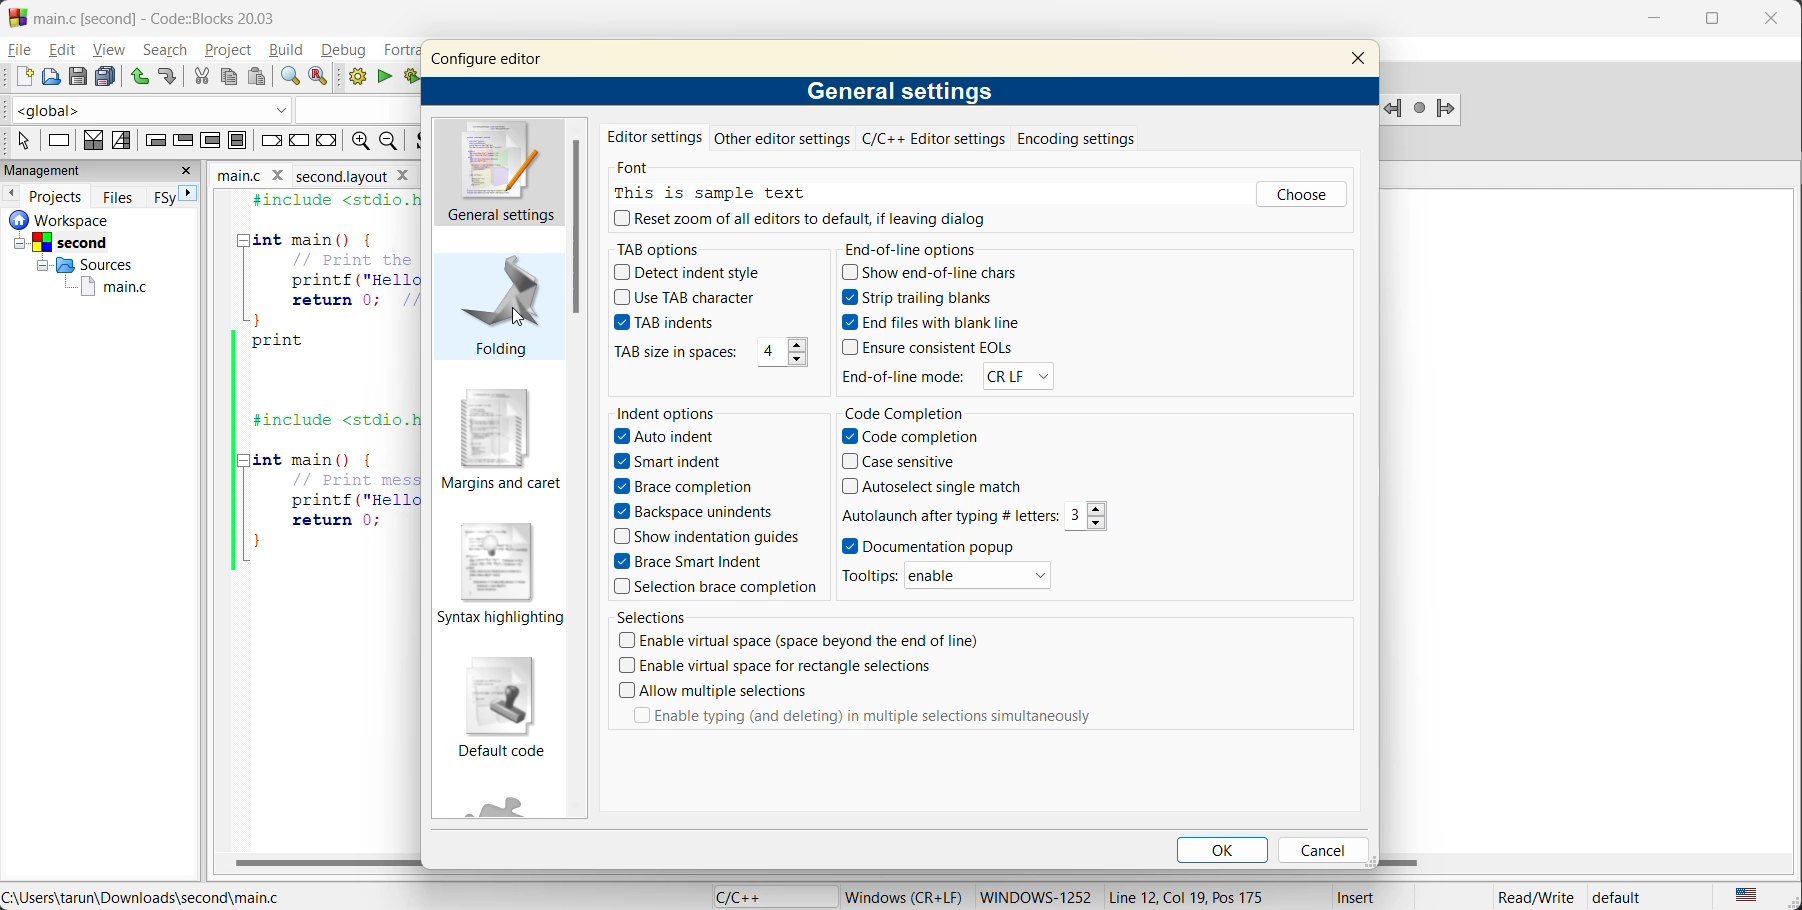 The height and width of the screenshot is (910, 1802). I want to click on selections, so click(867, 617).